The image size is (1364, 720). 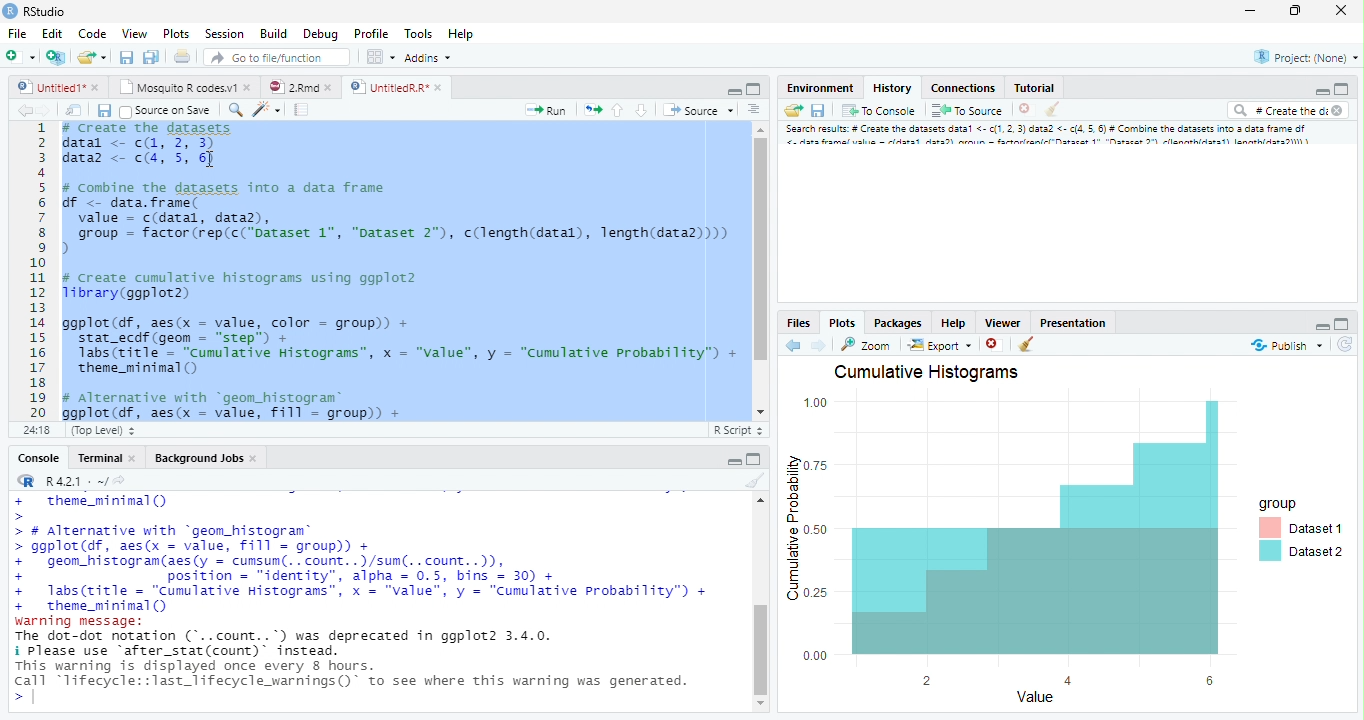 I want to click on UntitledR.R, so click(x=396, y=86).